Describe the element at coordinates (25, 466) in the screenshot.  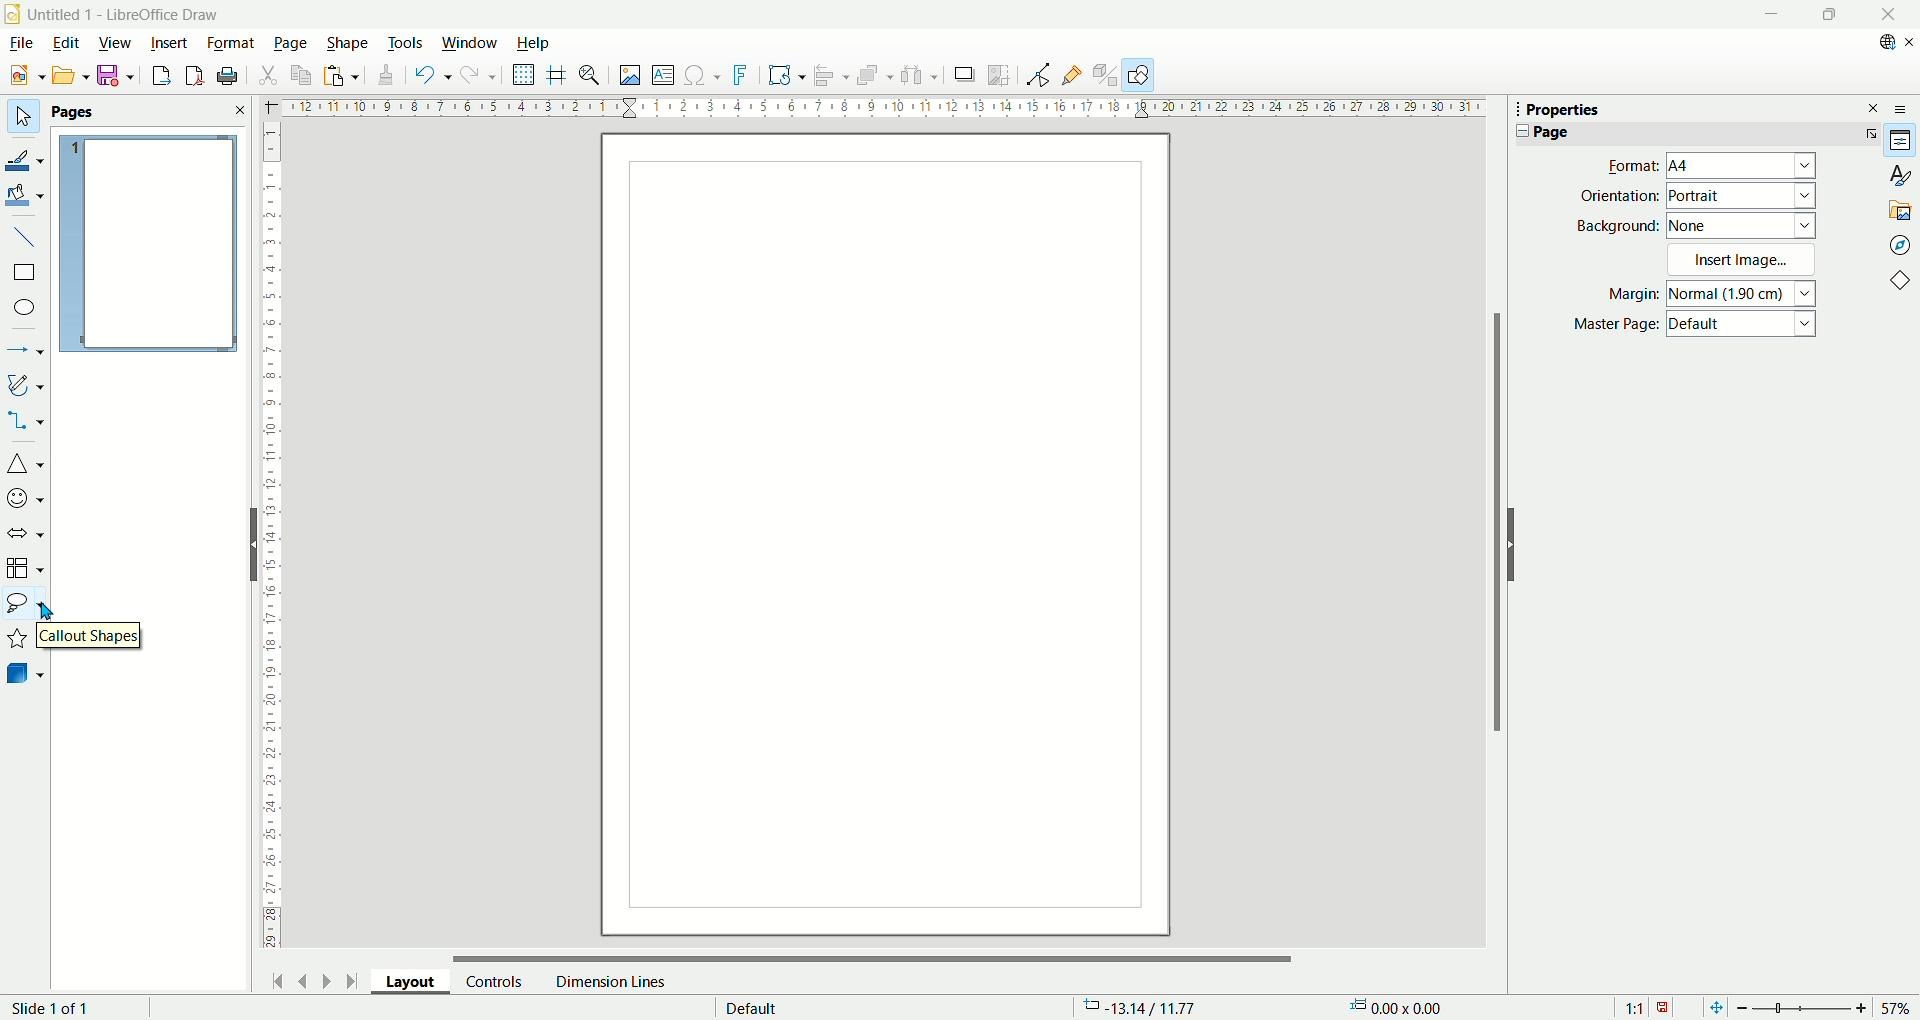
I see `basic shapes` at that location.